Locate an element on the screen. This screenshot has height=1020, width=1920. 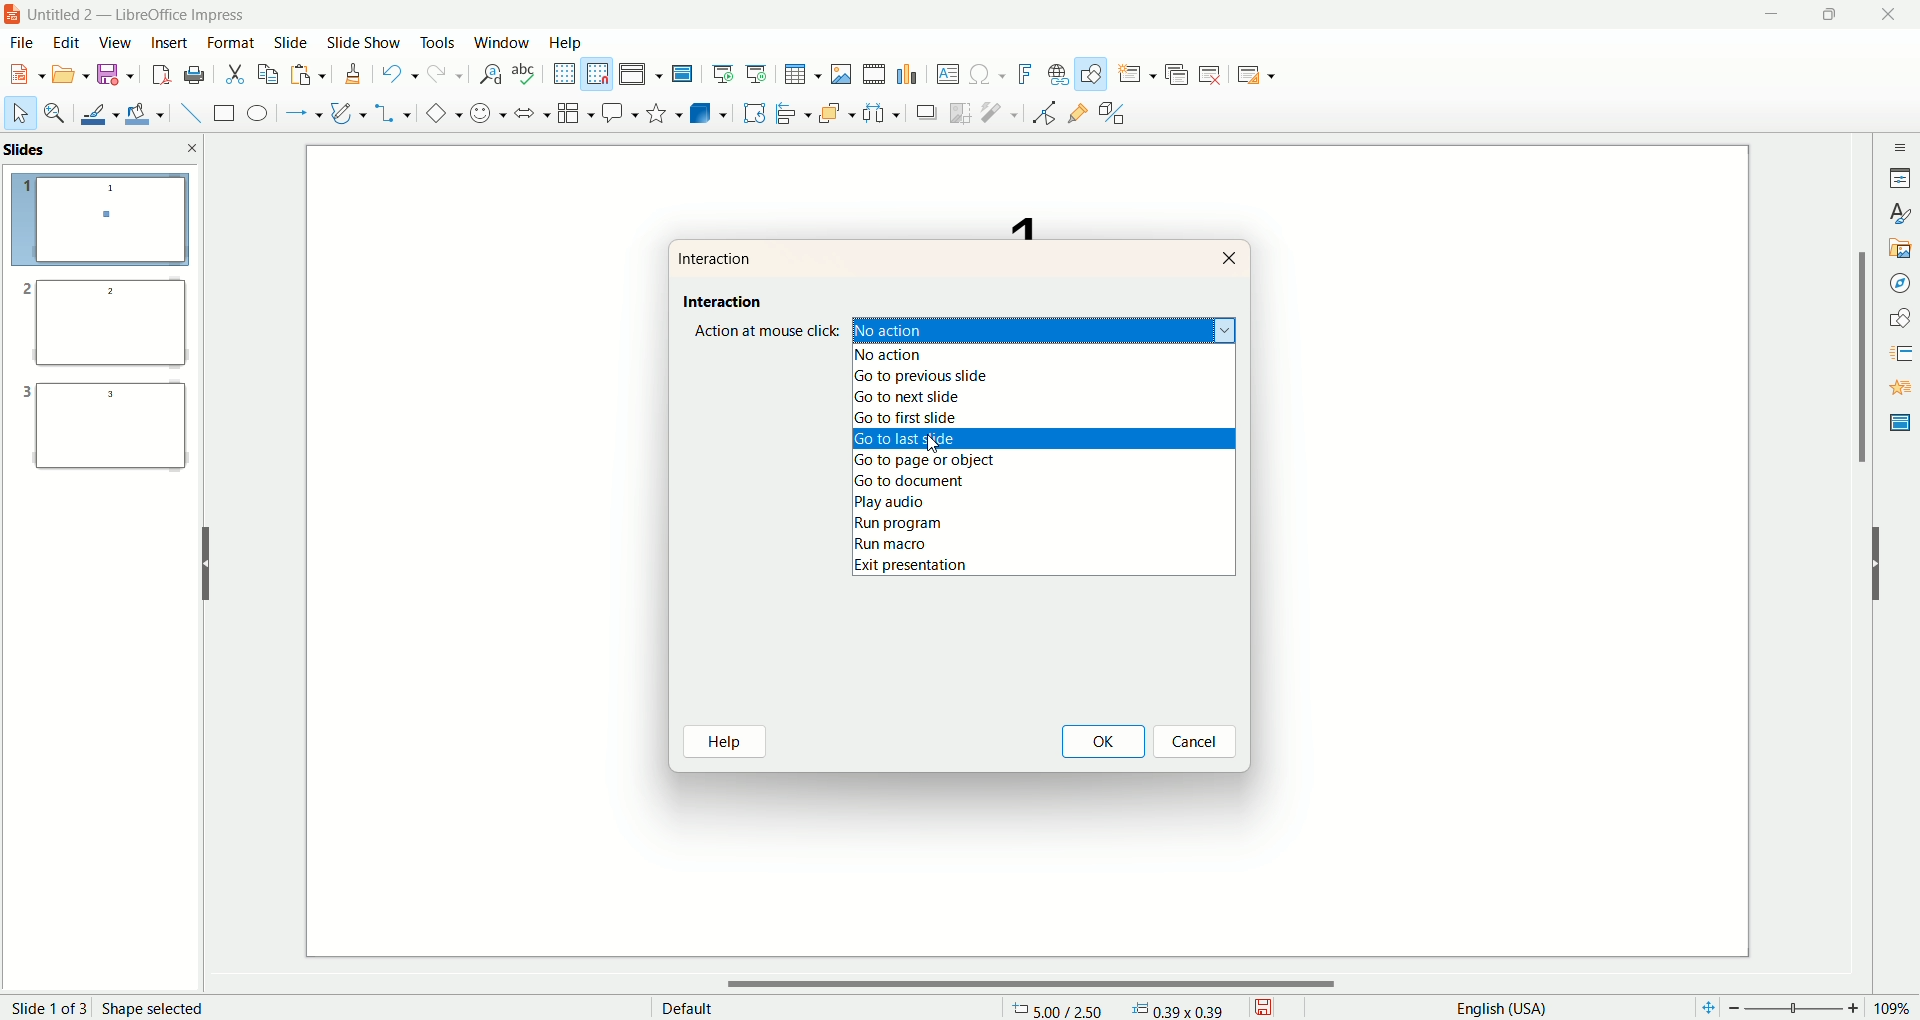
go to first slide is located at coordinates (986, 415).